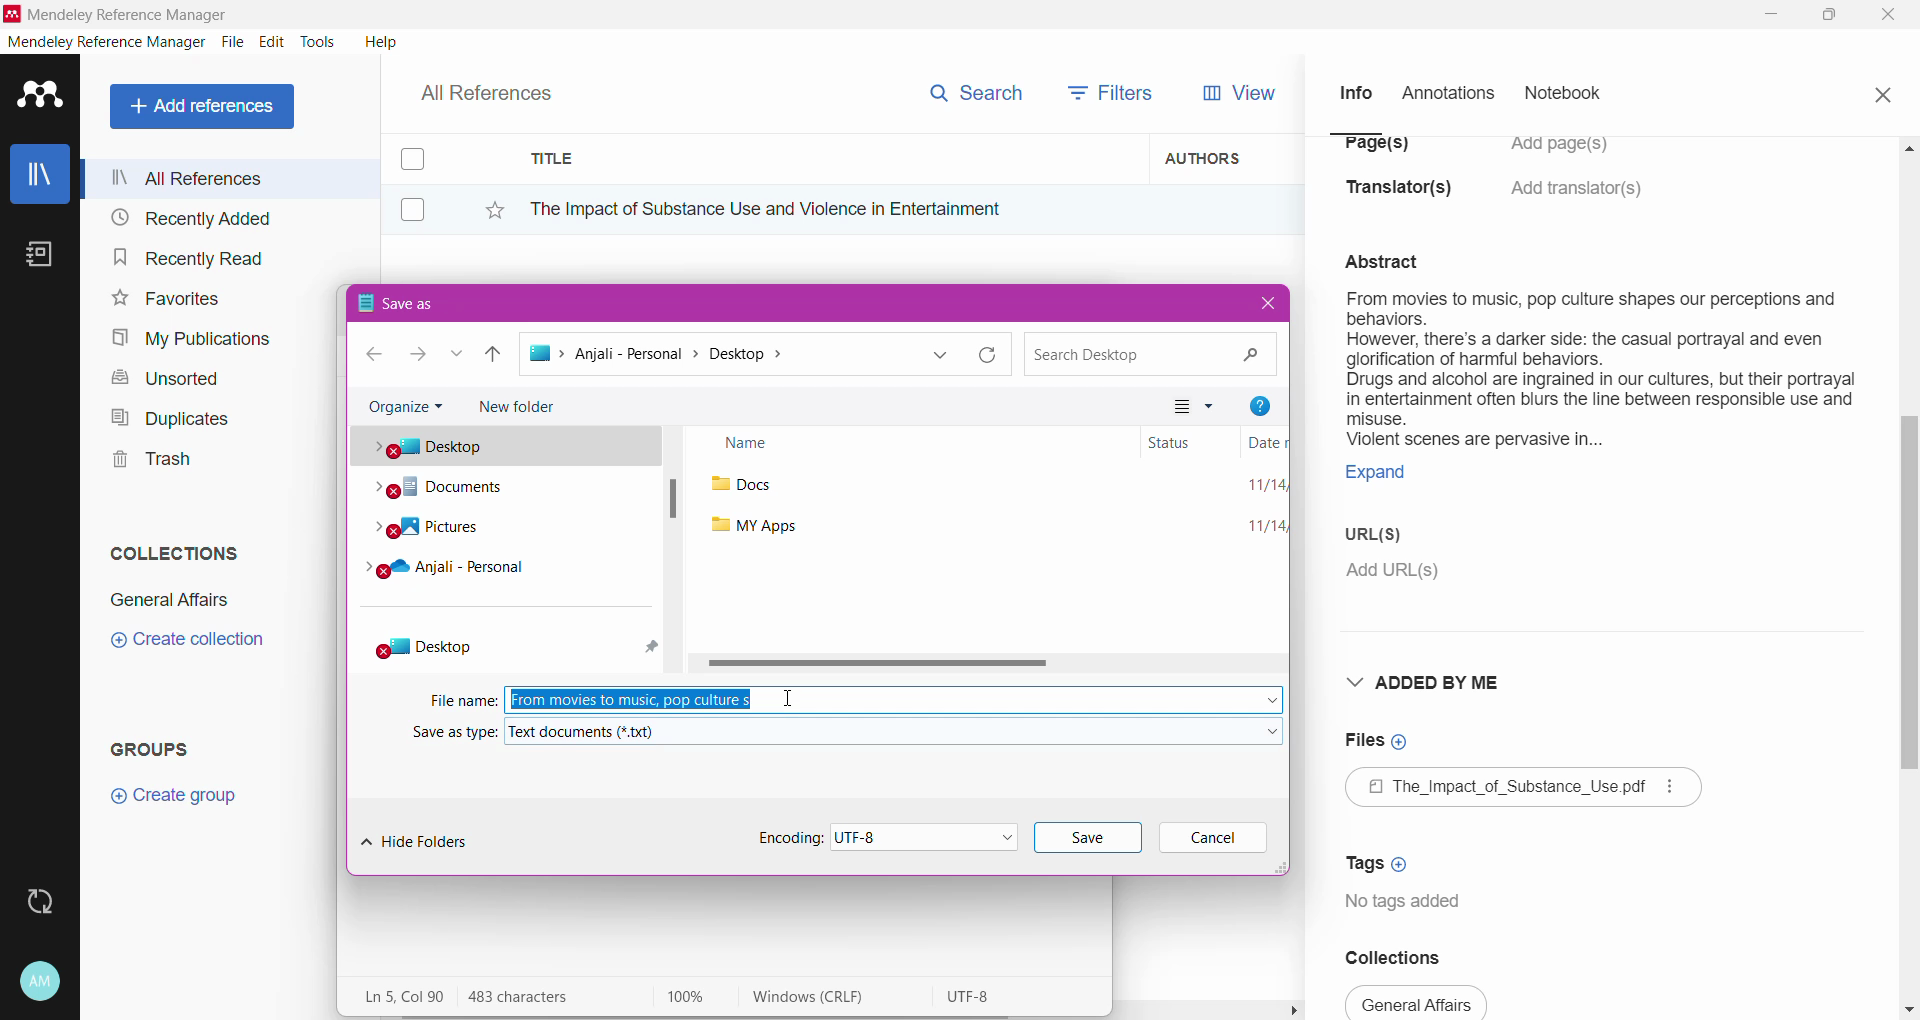  I want to click on Desktop, so click(471, 646).